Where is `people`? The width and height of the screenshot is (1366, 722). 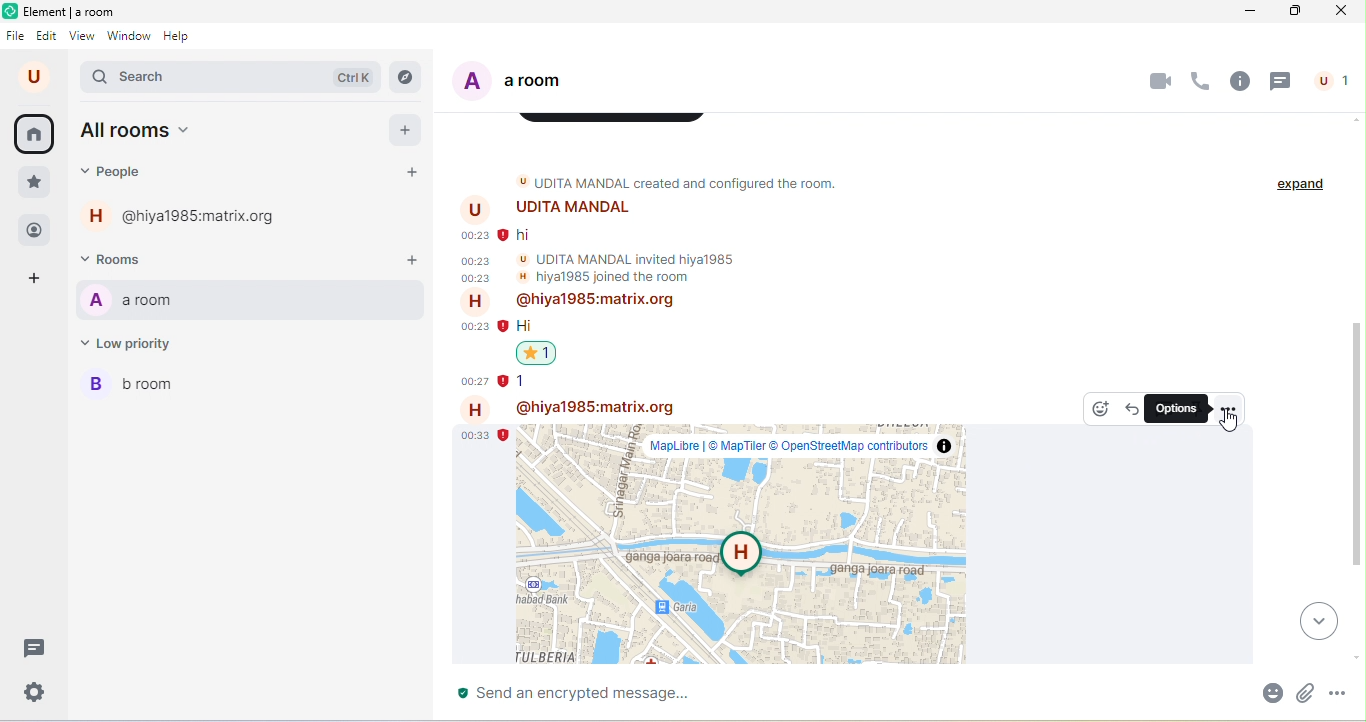
people is located at coordinates (35, 231).